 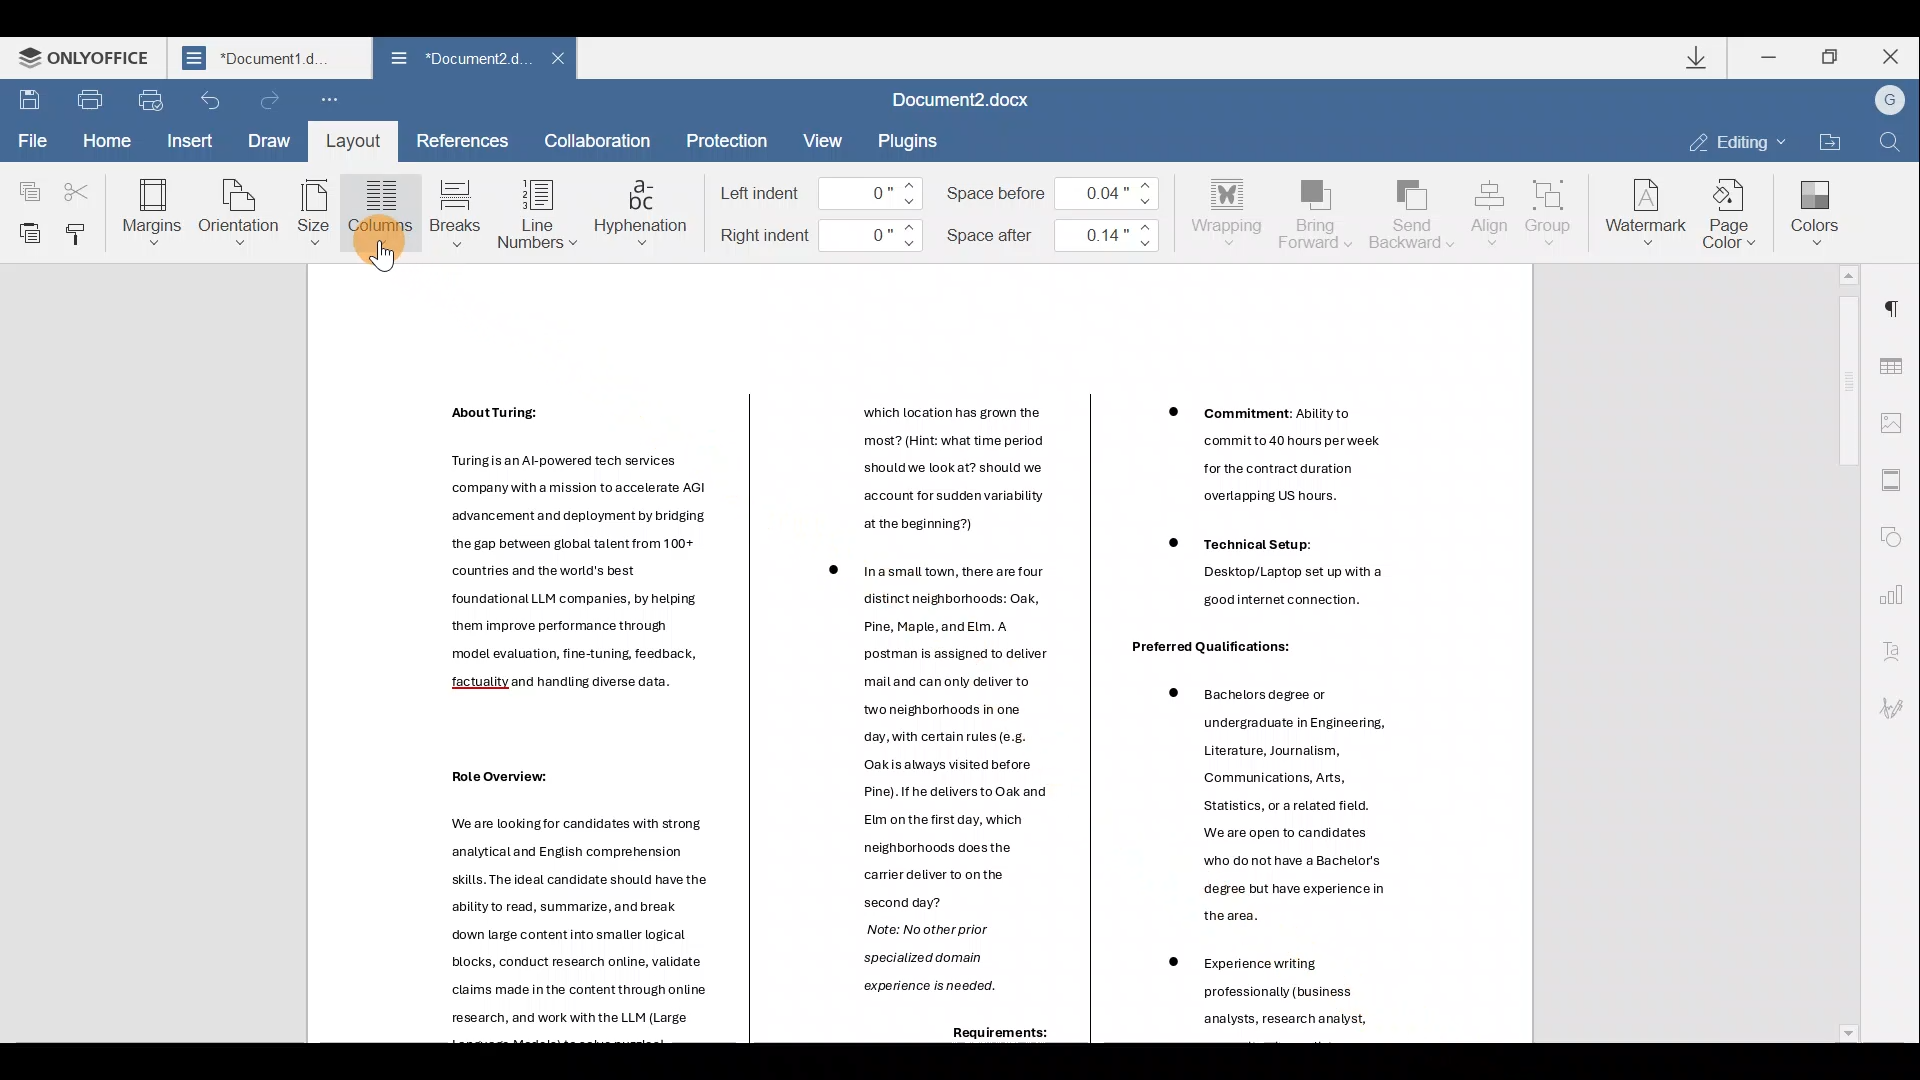 What do you see at coordinates (1900, 301) in the screenshot?
I see `Paragraph settings` at bounding box center [1900, 301].